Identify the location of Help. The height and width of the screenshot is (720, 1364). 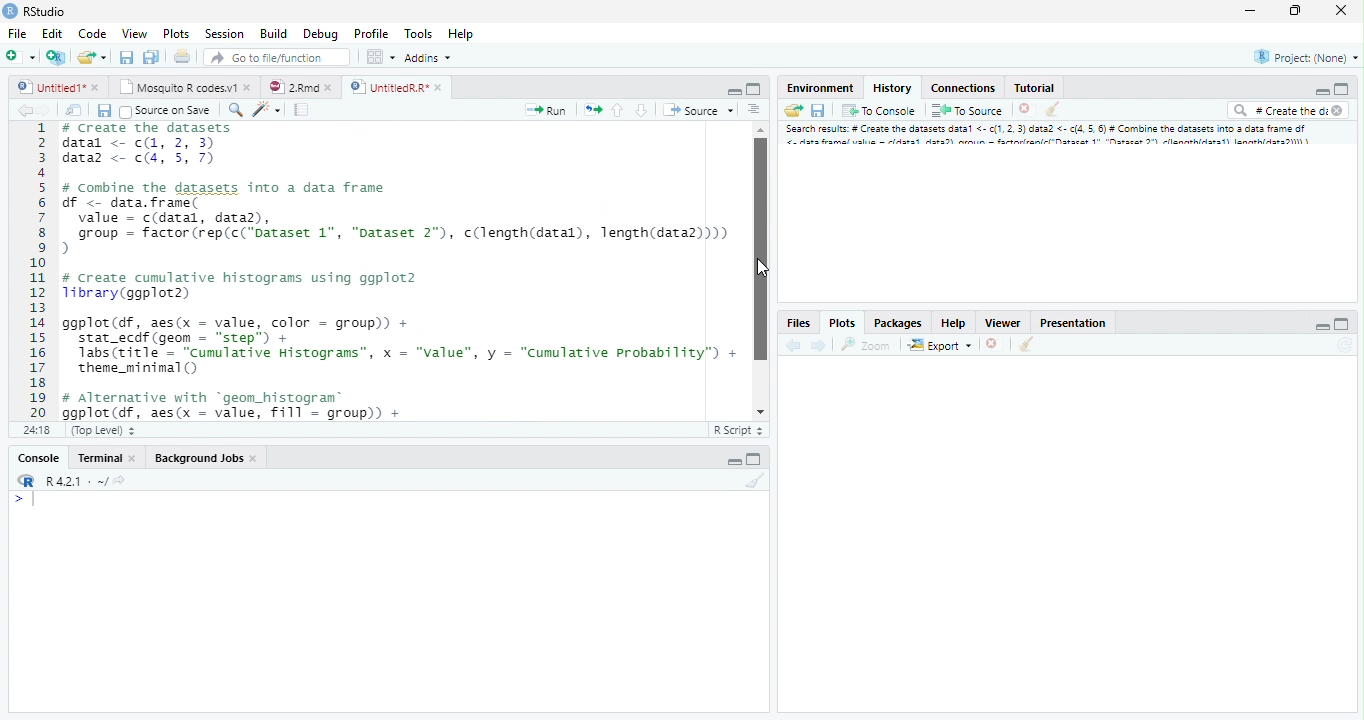
(460, 34).